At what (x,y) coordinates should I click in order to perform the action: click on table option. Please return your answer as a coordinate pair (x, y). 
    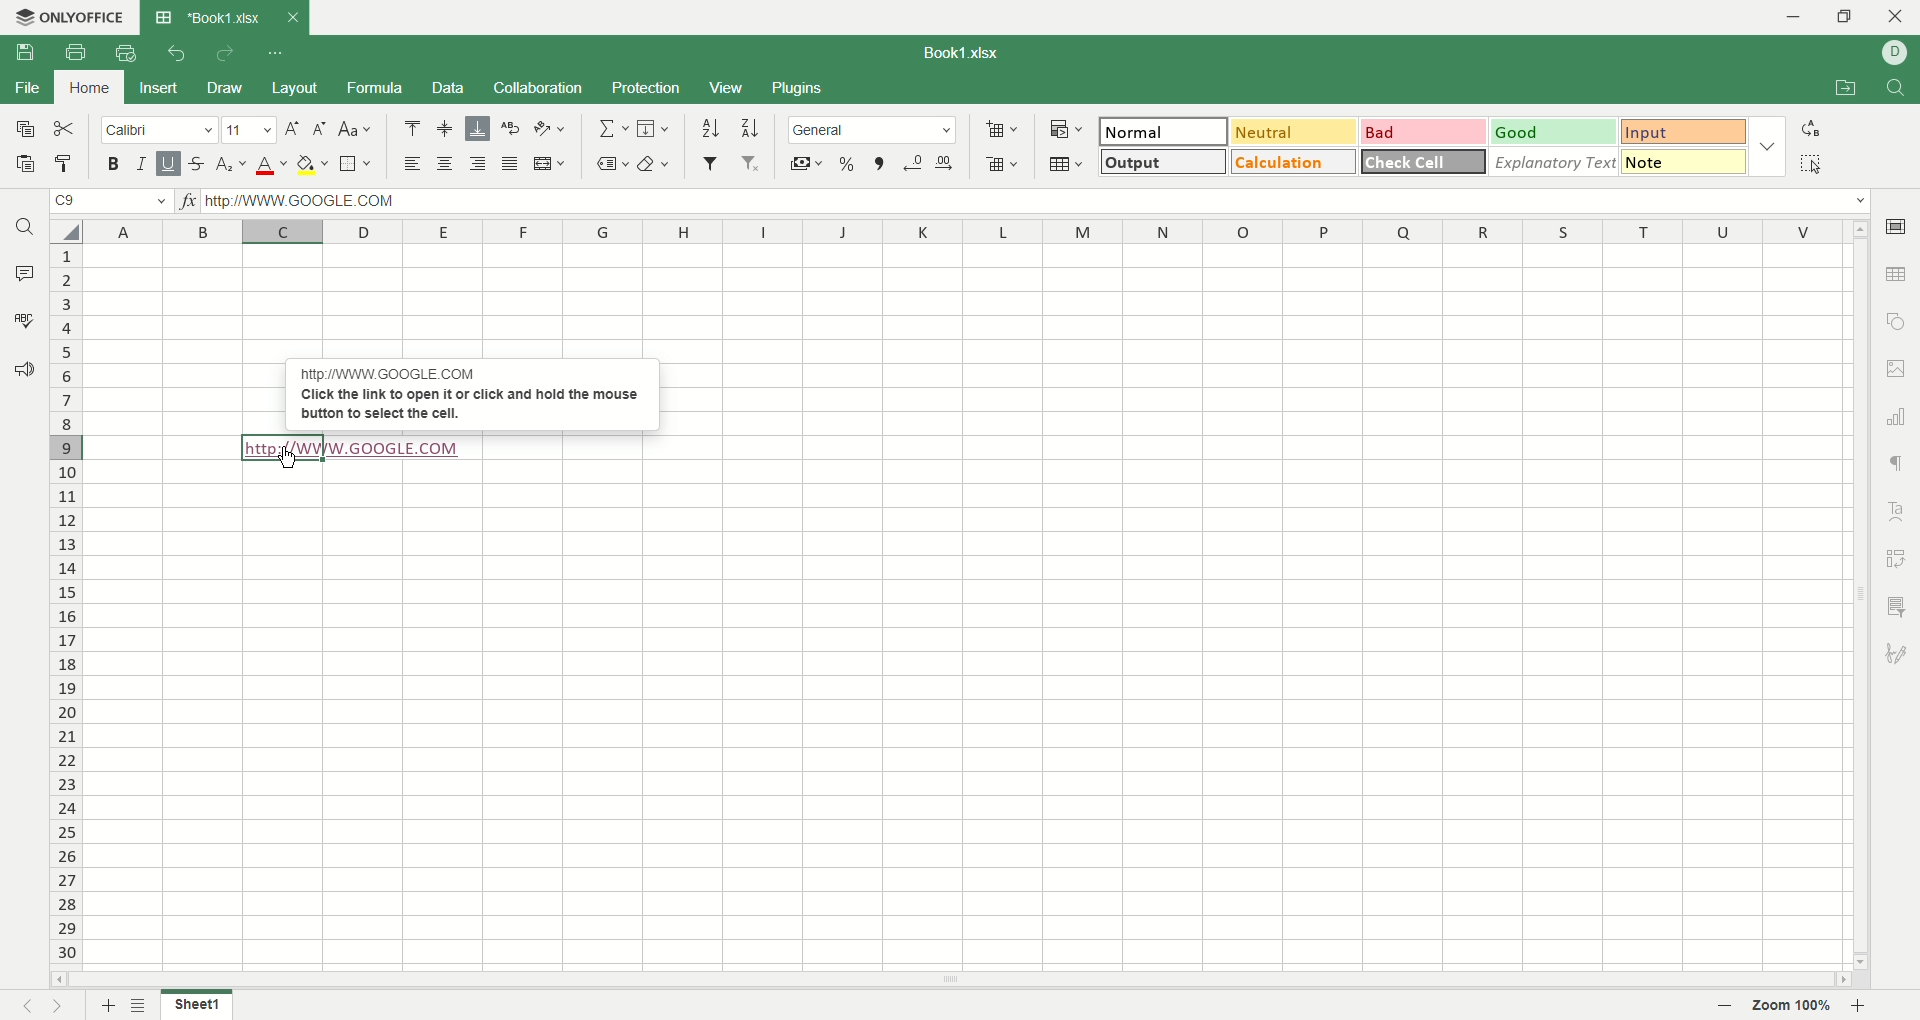
    Looking at the image, I should click on (1896, 274).